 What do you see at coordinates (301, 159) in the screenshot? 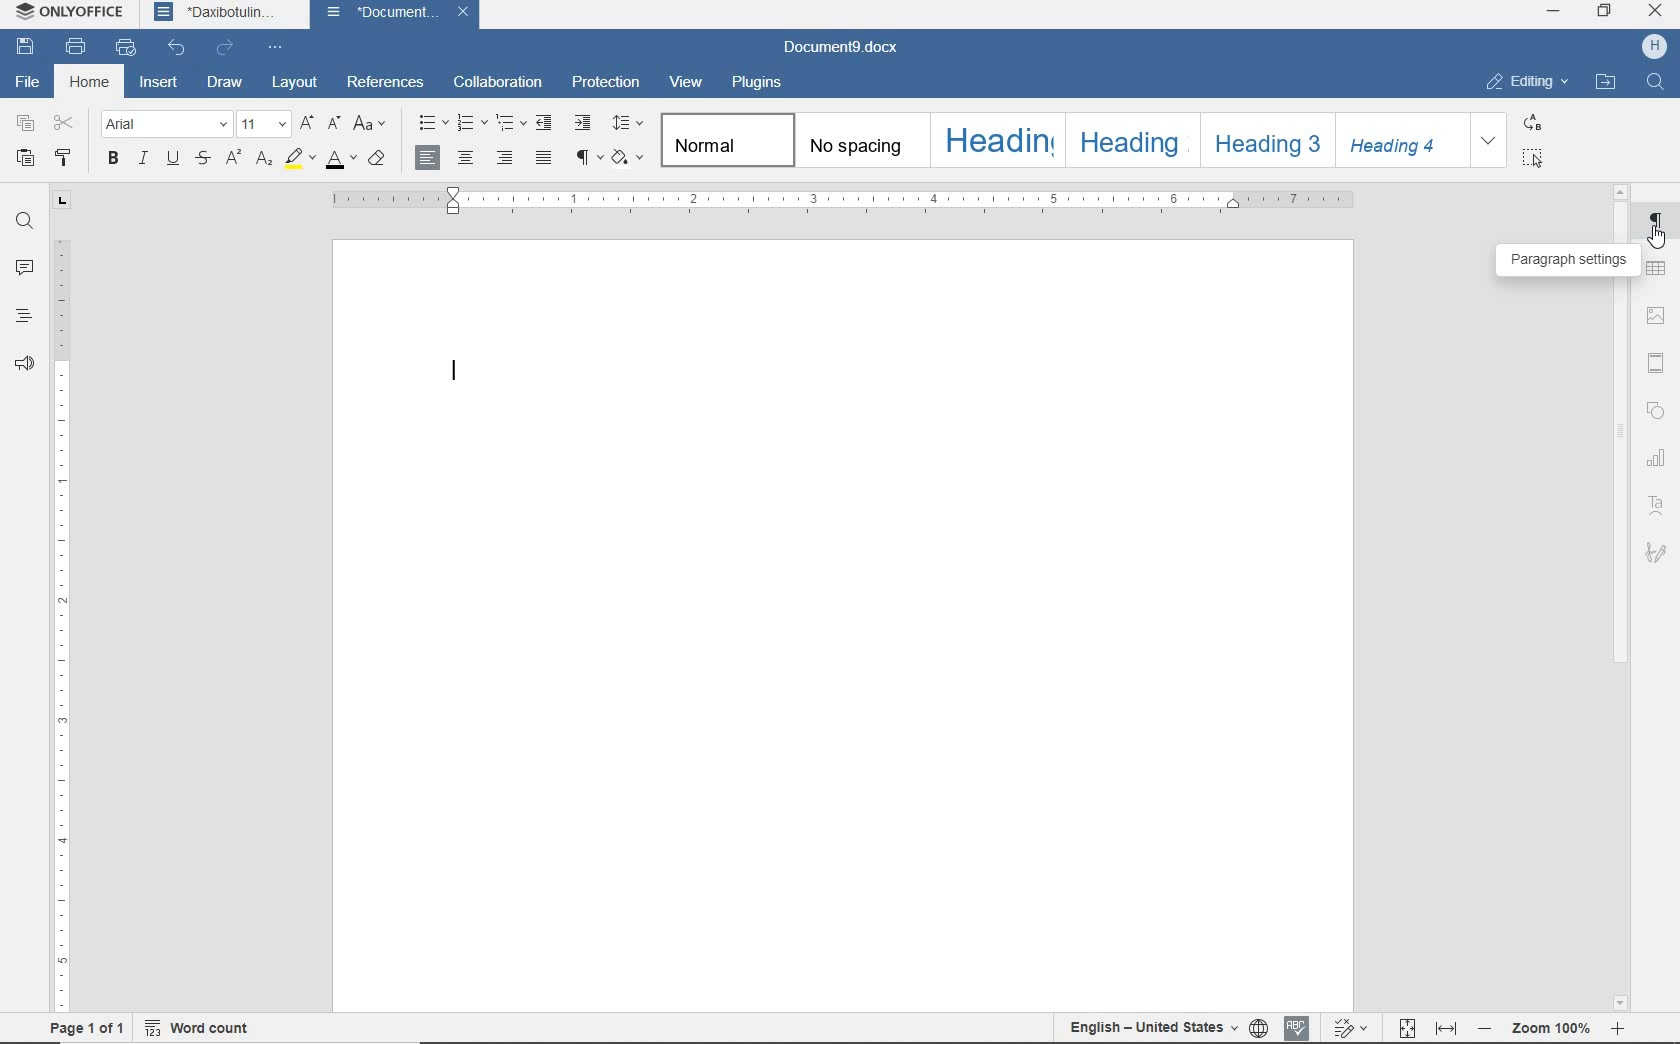
I see `highlight color` at bounding box center [301, 159].